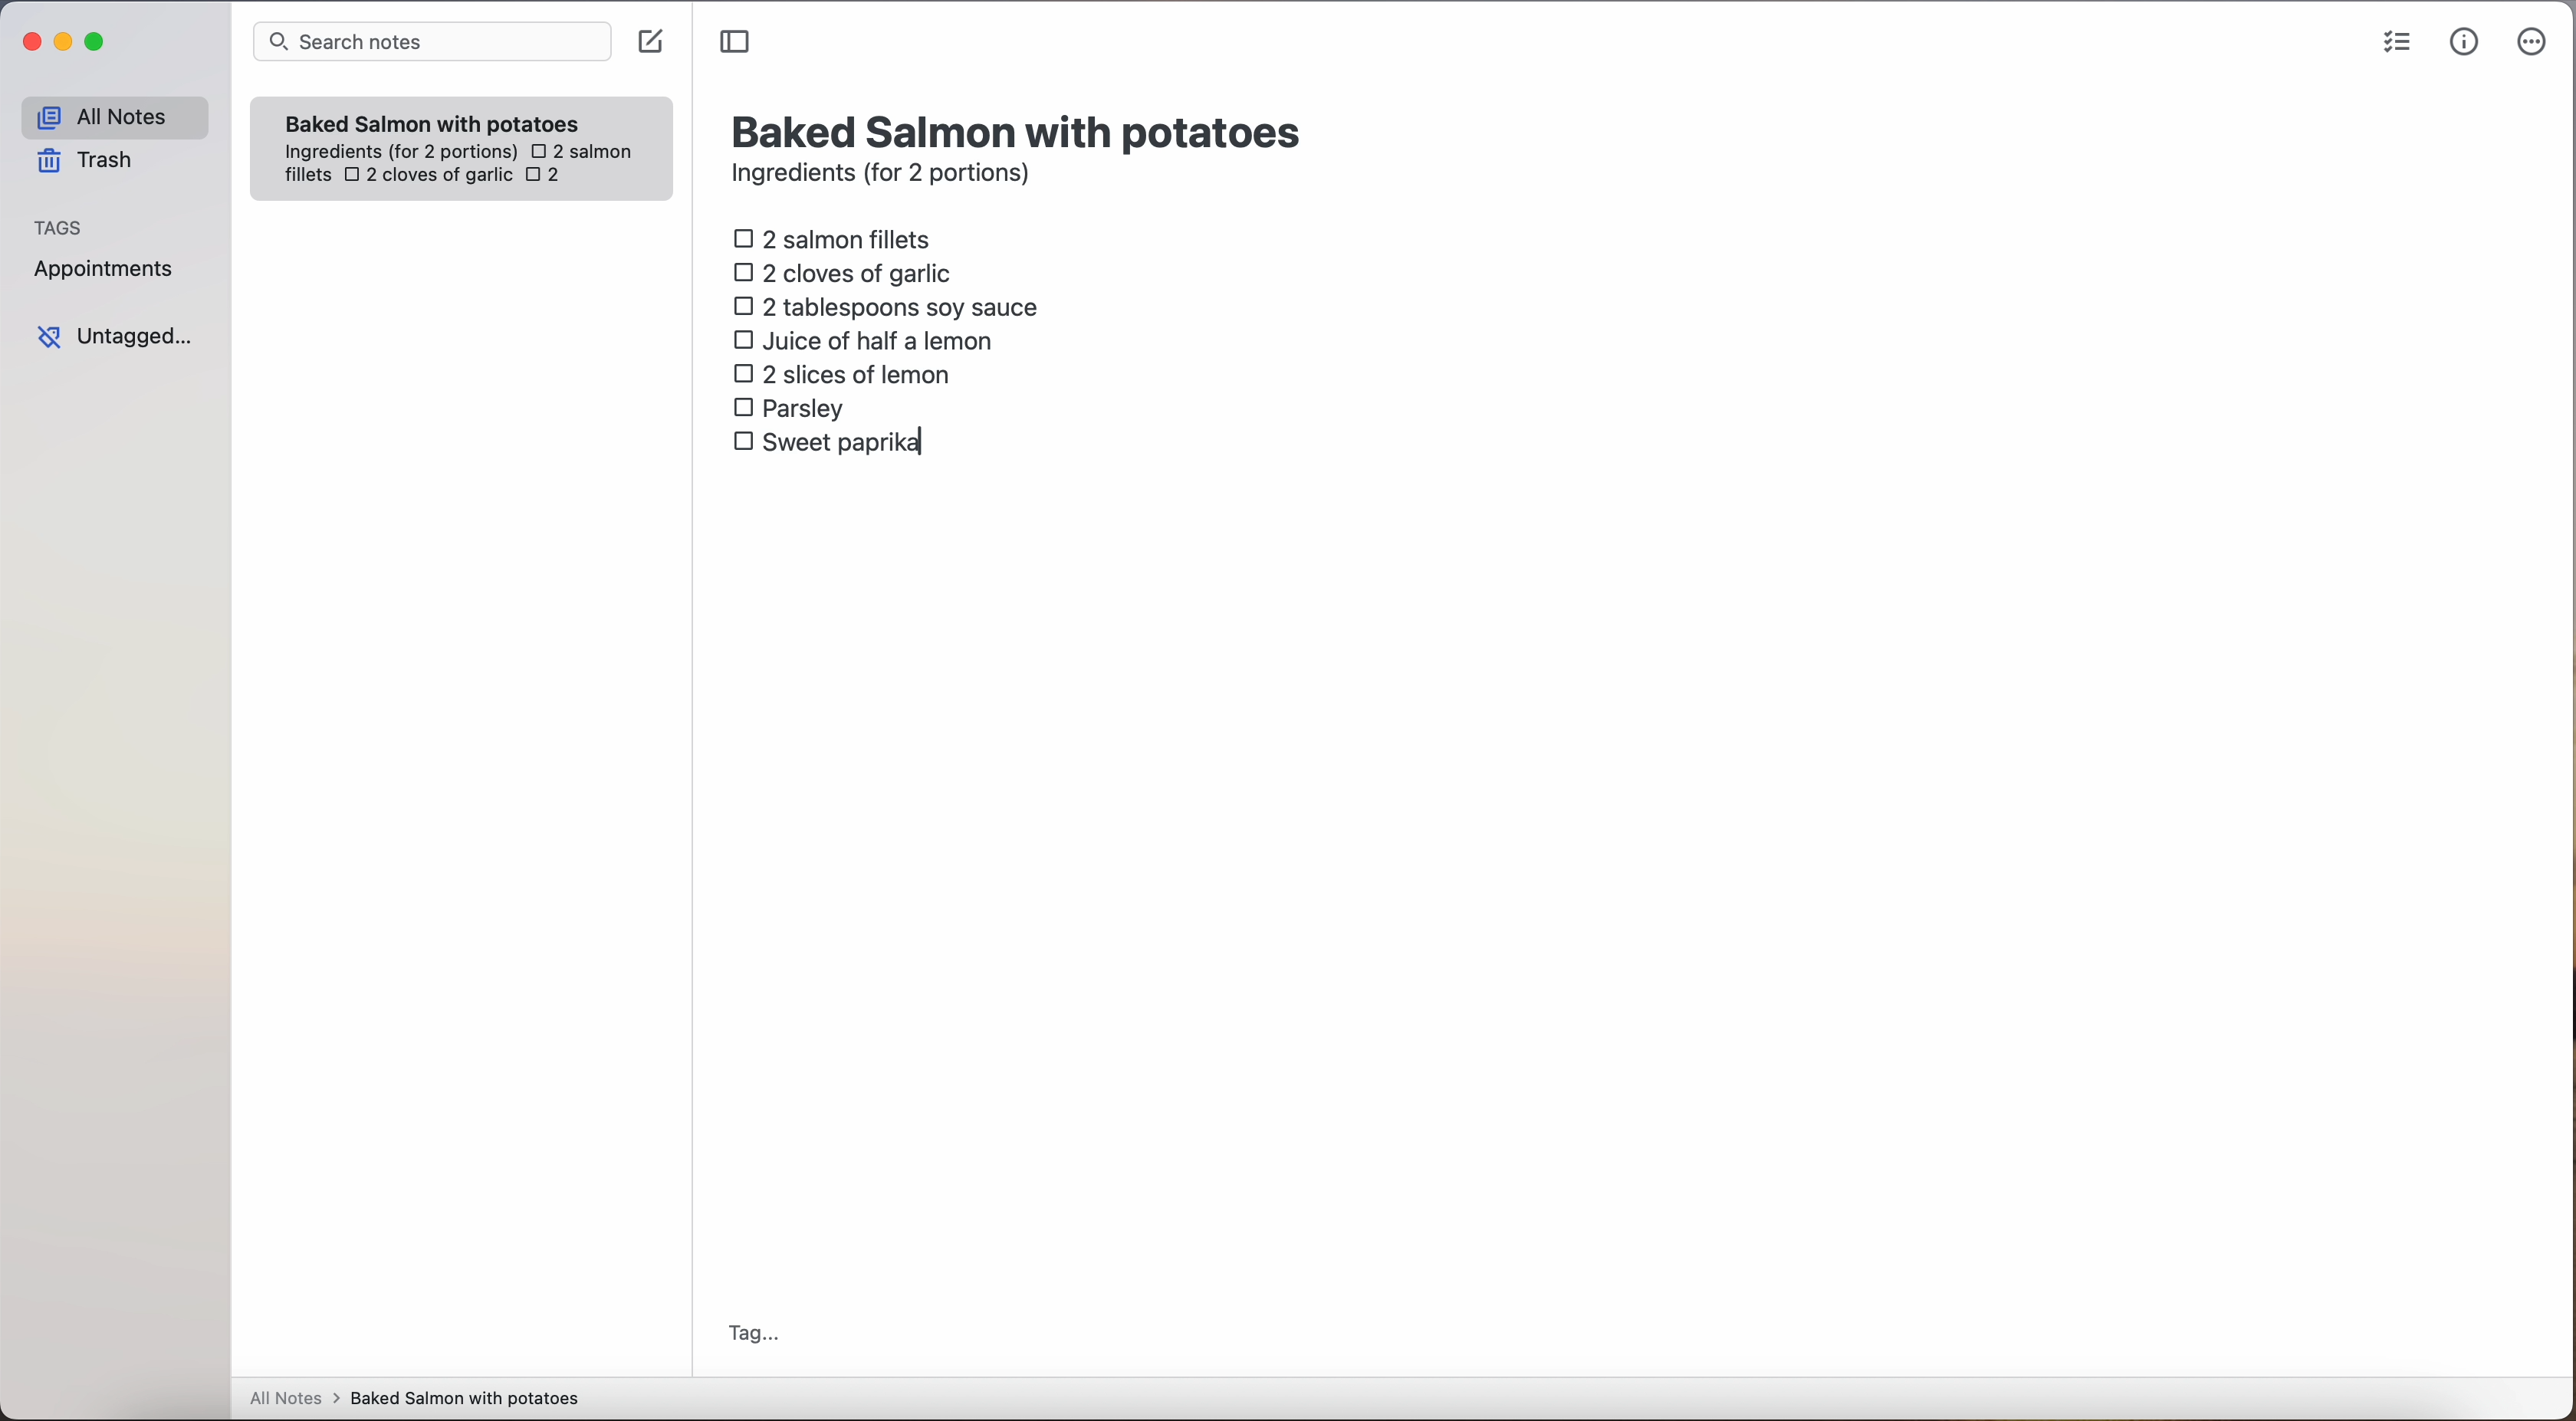 The width and height of the screenshot is (2576, 1421). Describe the element at coordinates (59, 225) in the screenshot. I see `tags` at that location.